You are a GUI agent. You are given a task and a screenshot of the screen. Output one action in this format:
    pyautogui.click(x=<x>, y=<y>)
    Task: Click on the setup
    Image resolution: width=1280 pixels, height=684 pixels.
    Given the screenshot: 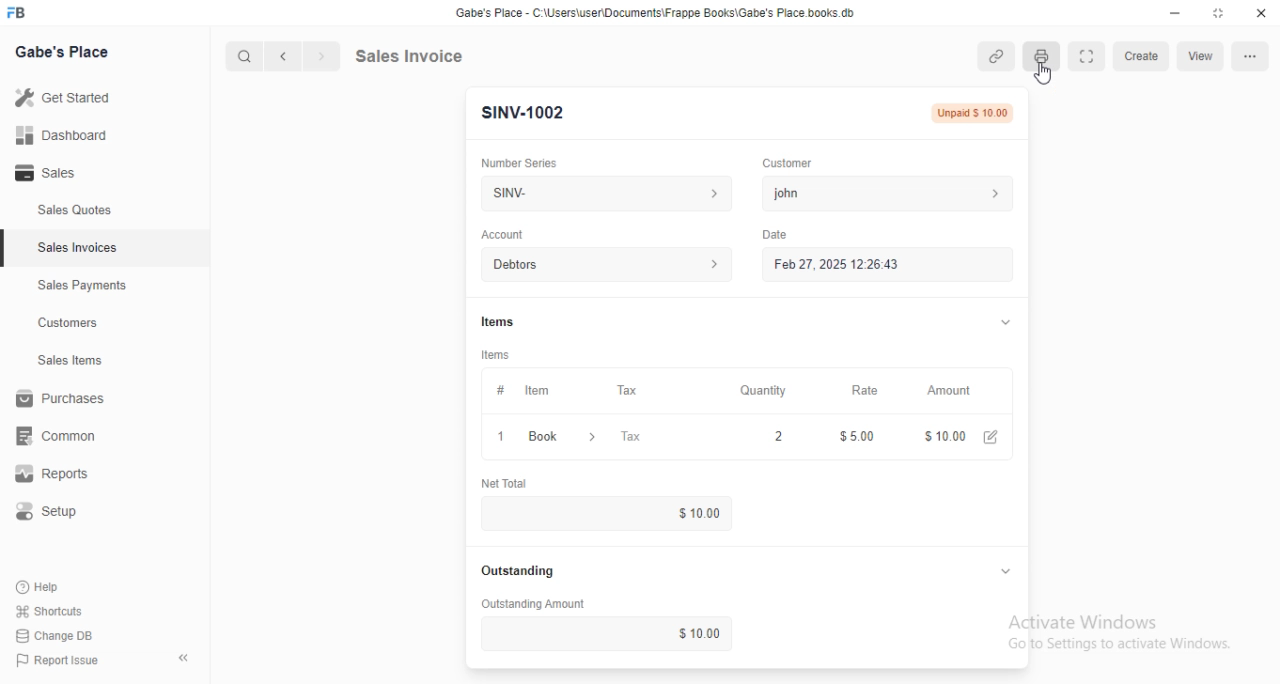 What is the action you would take?
    pyautogui.click(x=47, y=511)
    